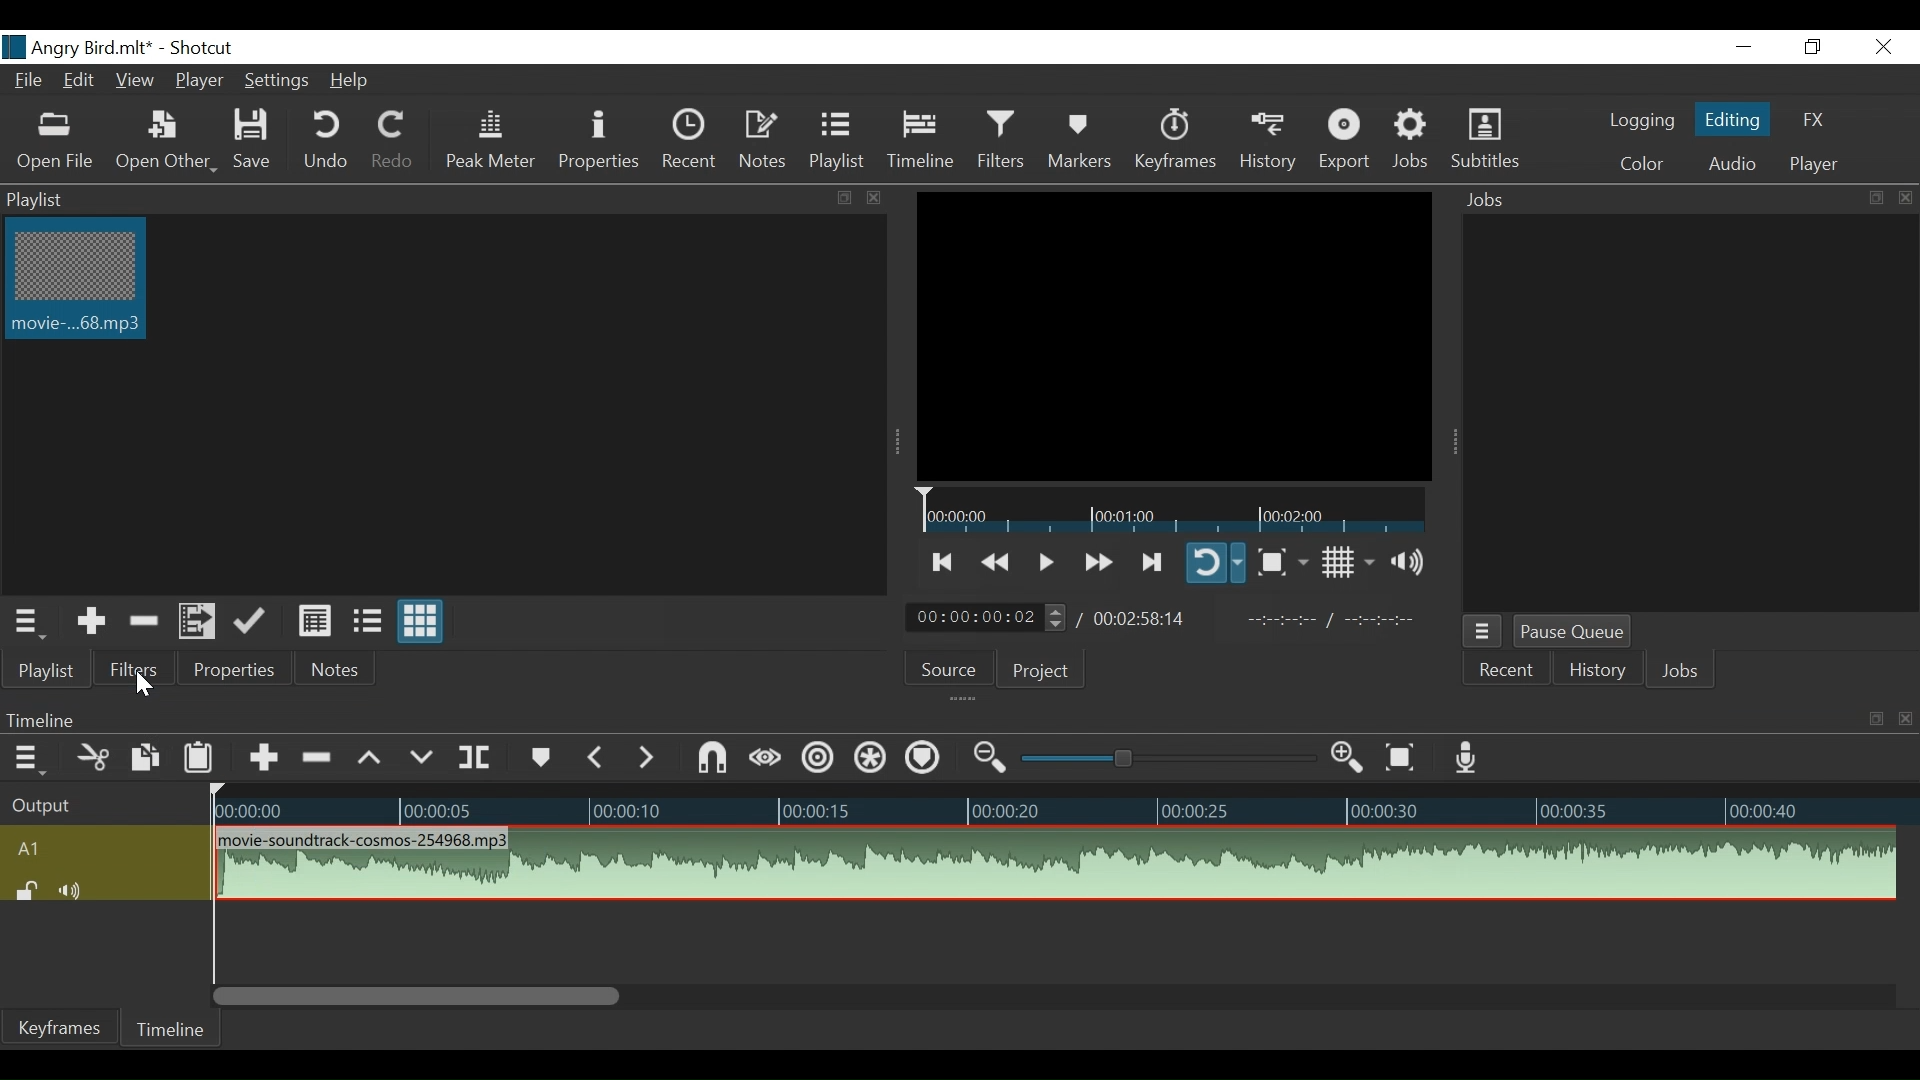  I want to click on Previous marker, so click(597, 756).